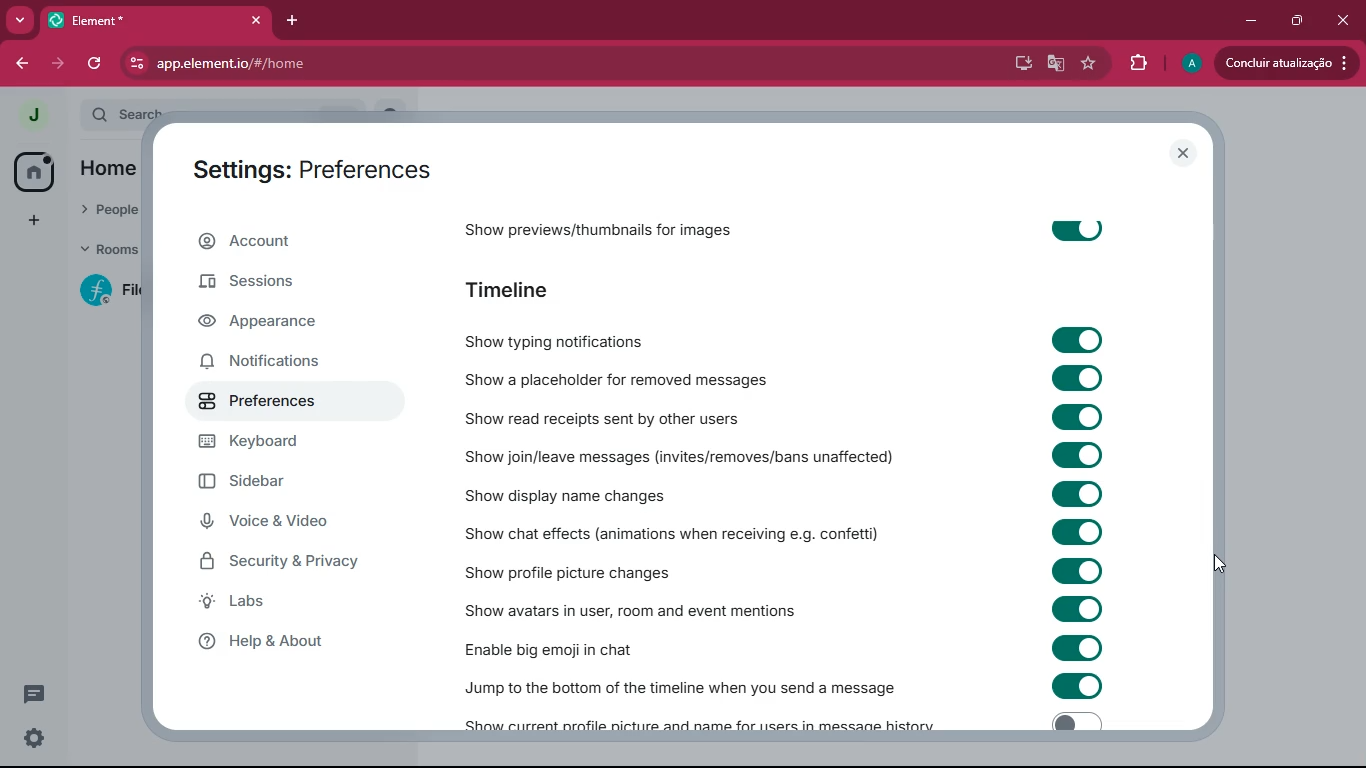 Image resolution: width=1366 pixels, height=768 pixels. I want to click on sidebar, so click(281, 485).